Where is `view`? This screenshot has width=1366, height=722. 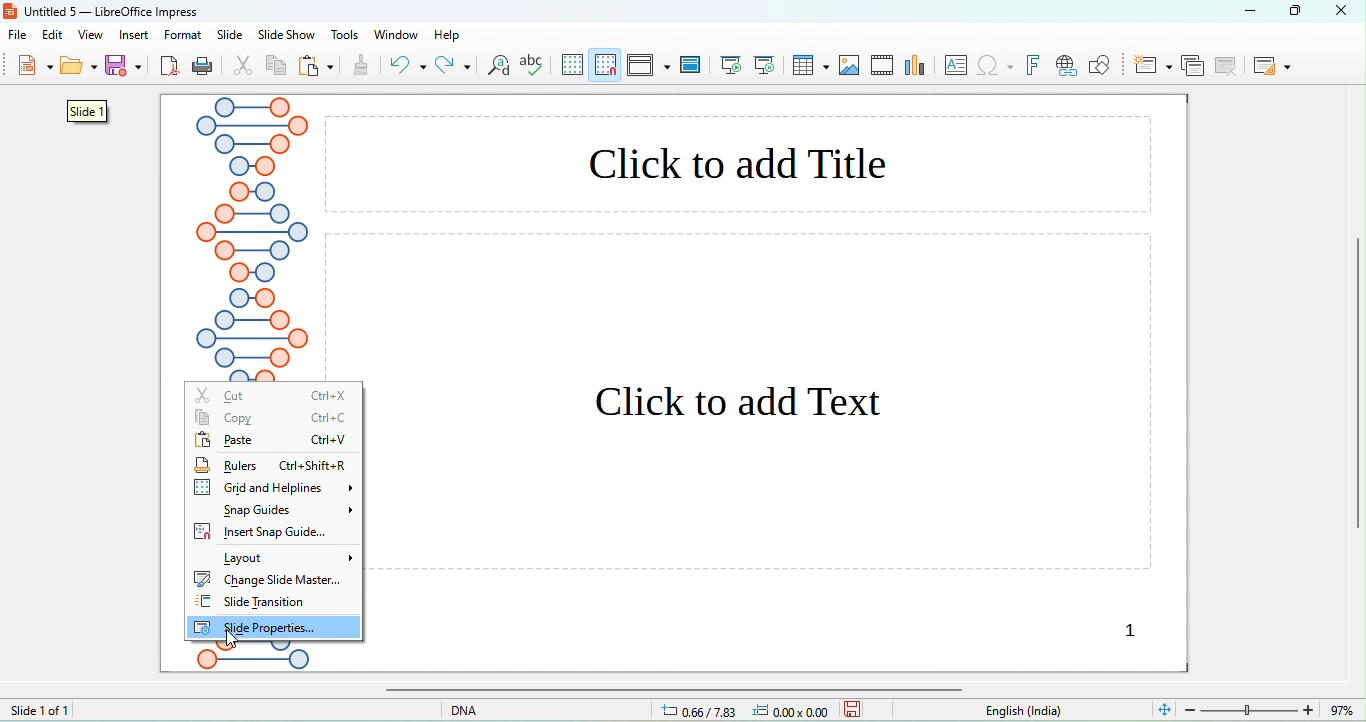
view is located at coordinates (90, 35).